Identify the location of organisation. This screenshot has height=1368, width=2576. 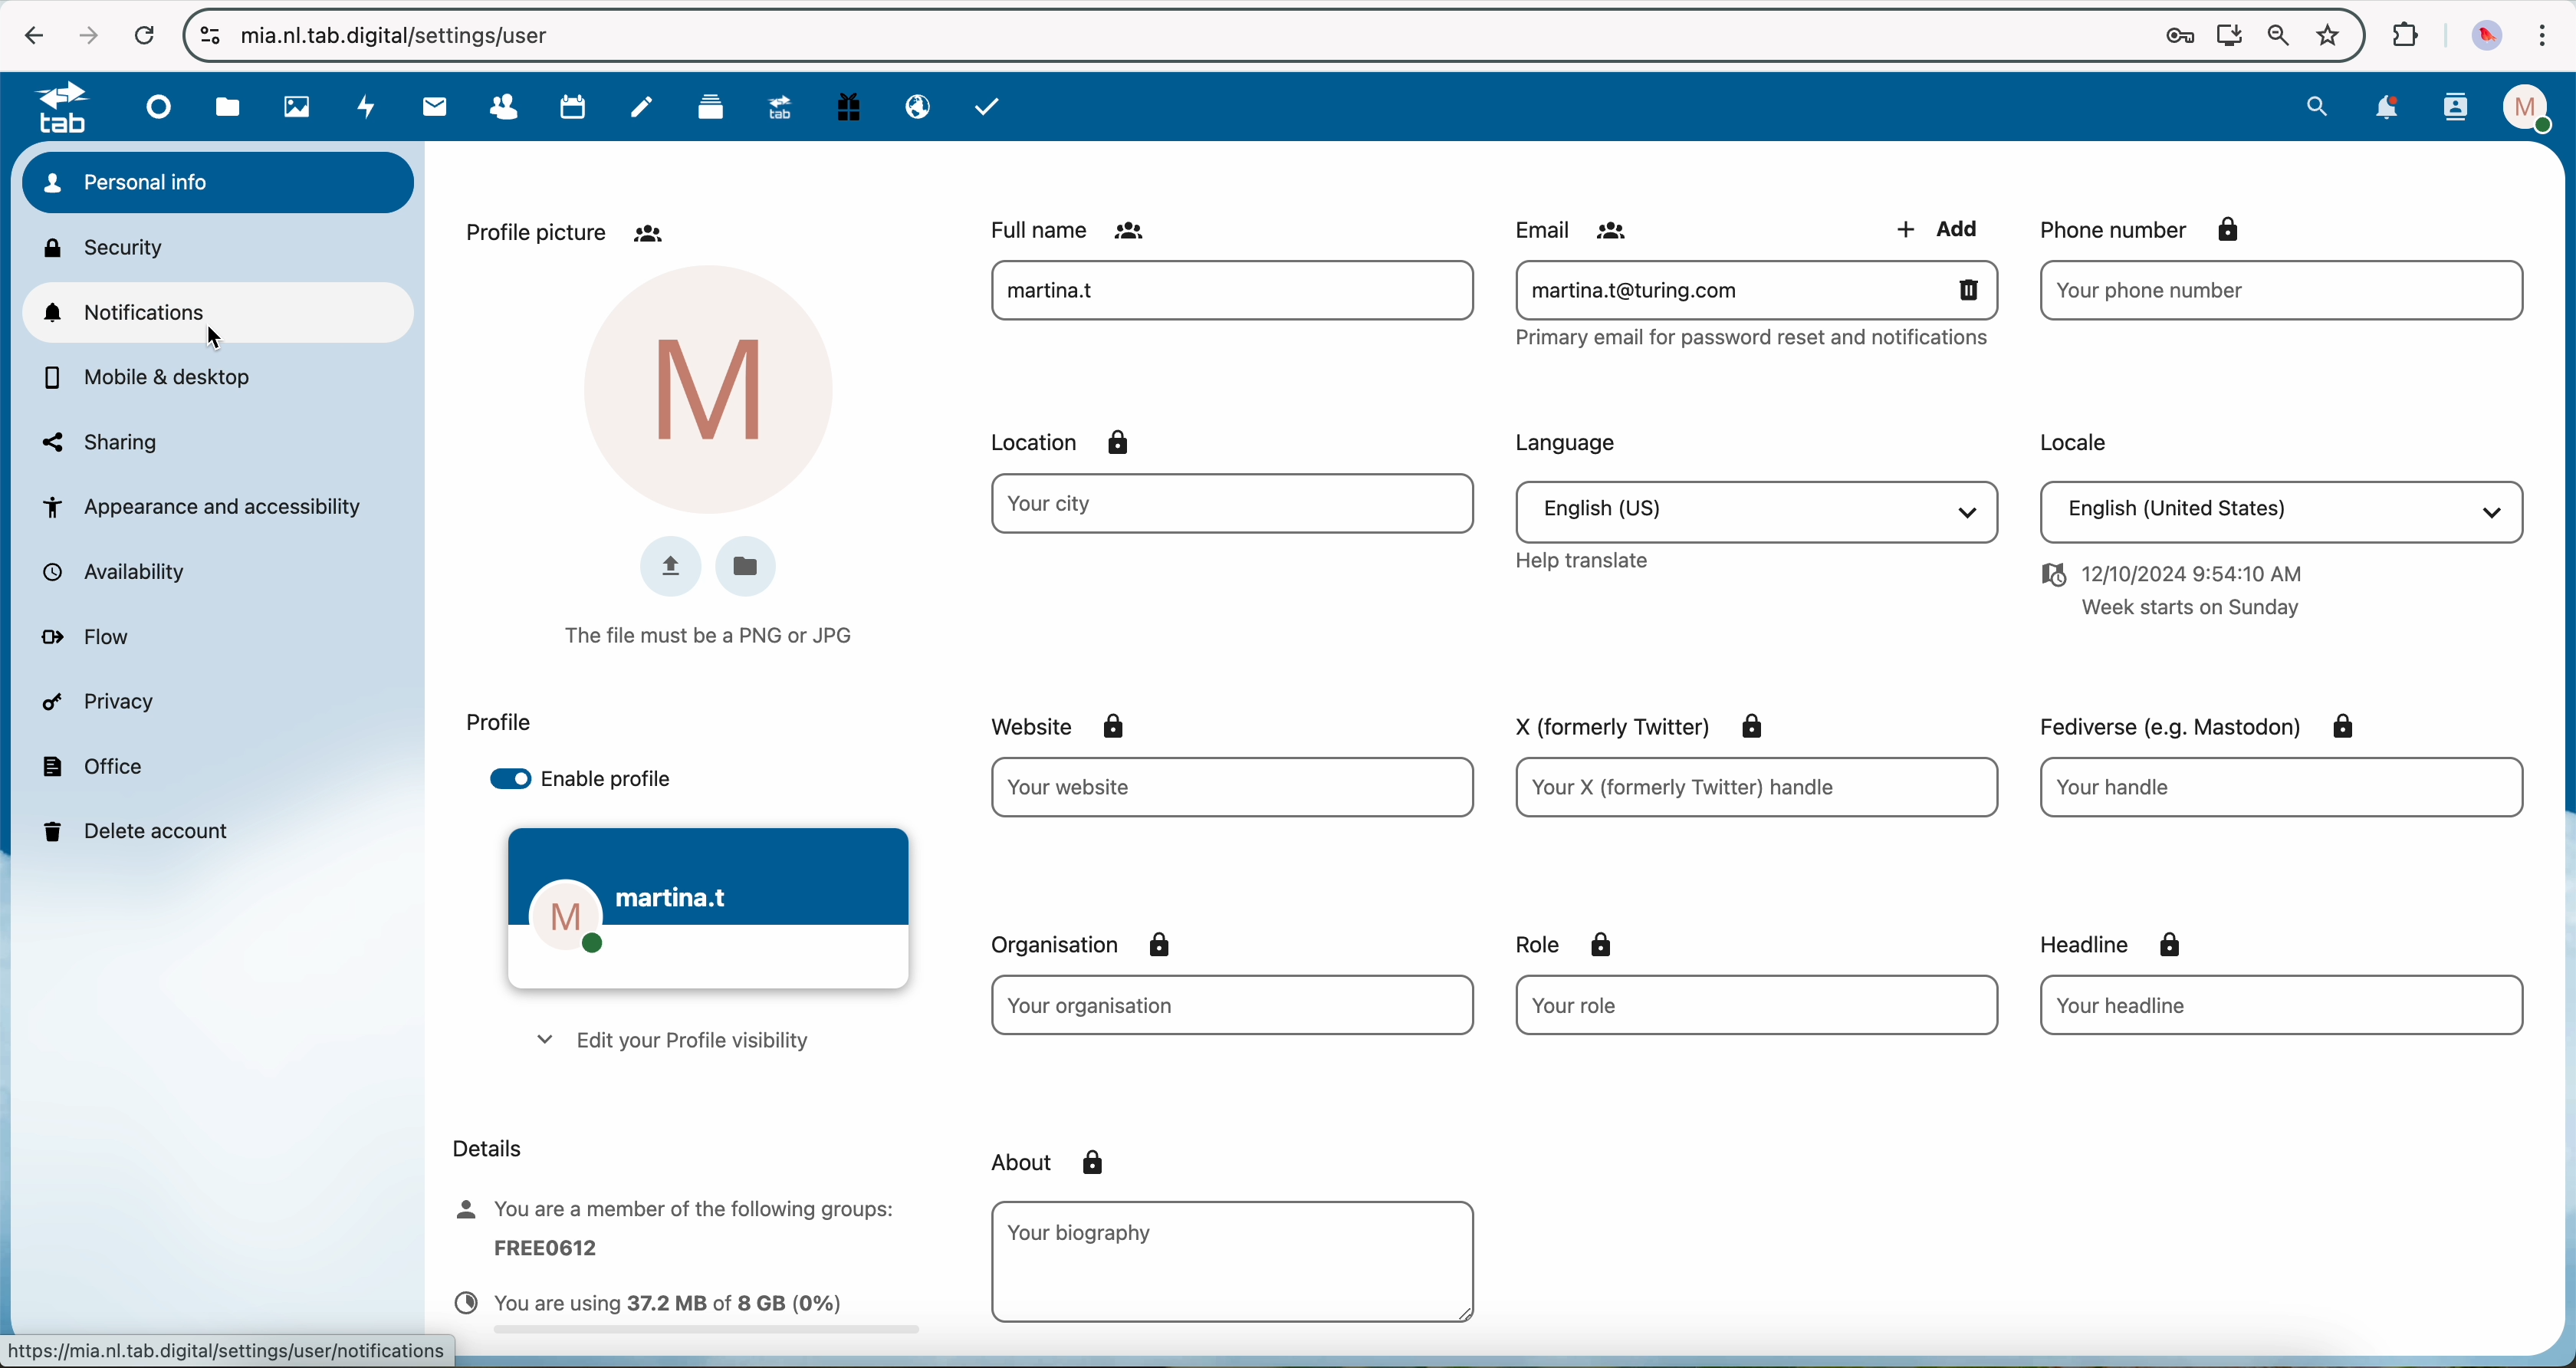
(1236, 1007).